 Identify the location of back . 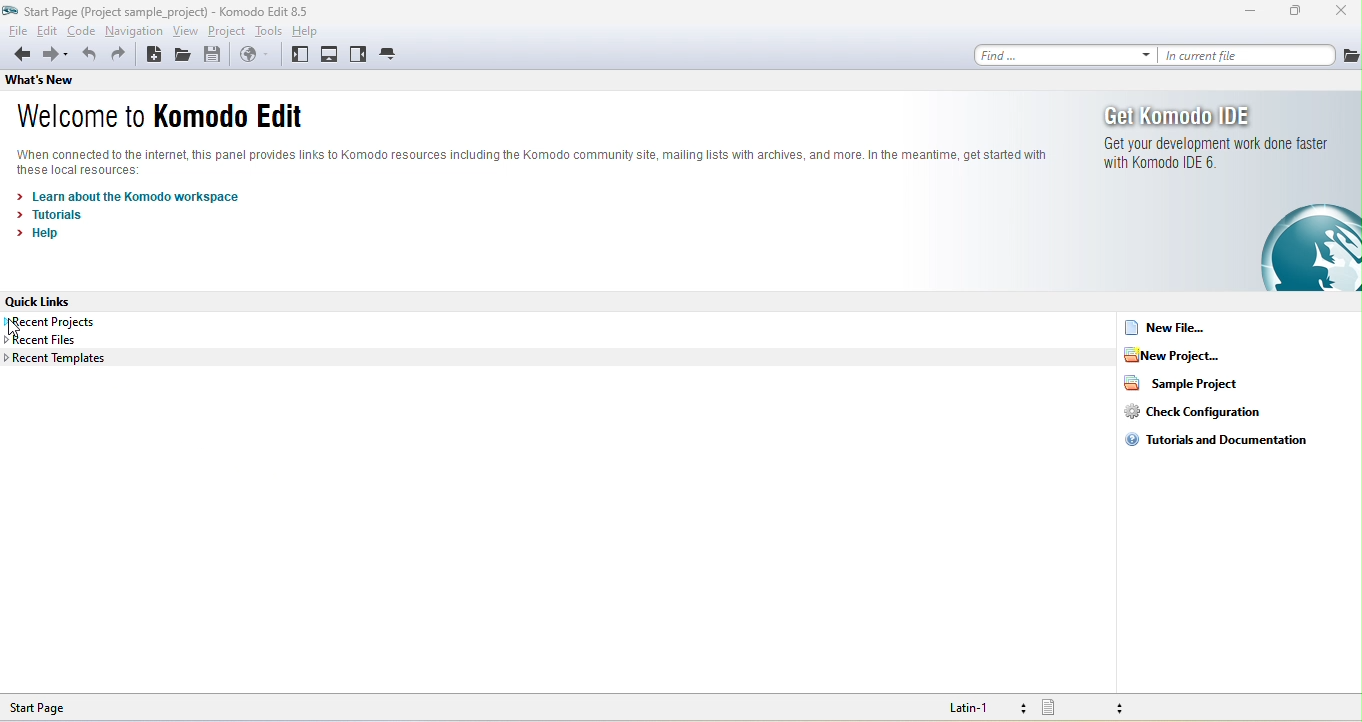
(20, 53).